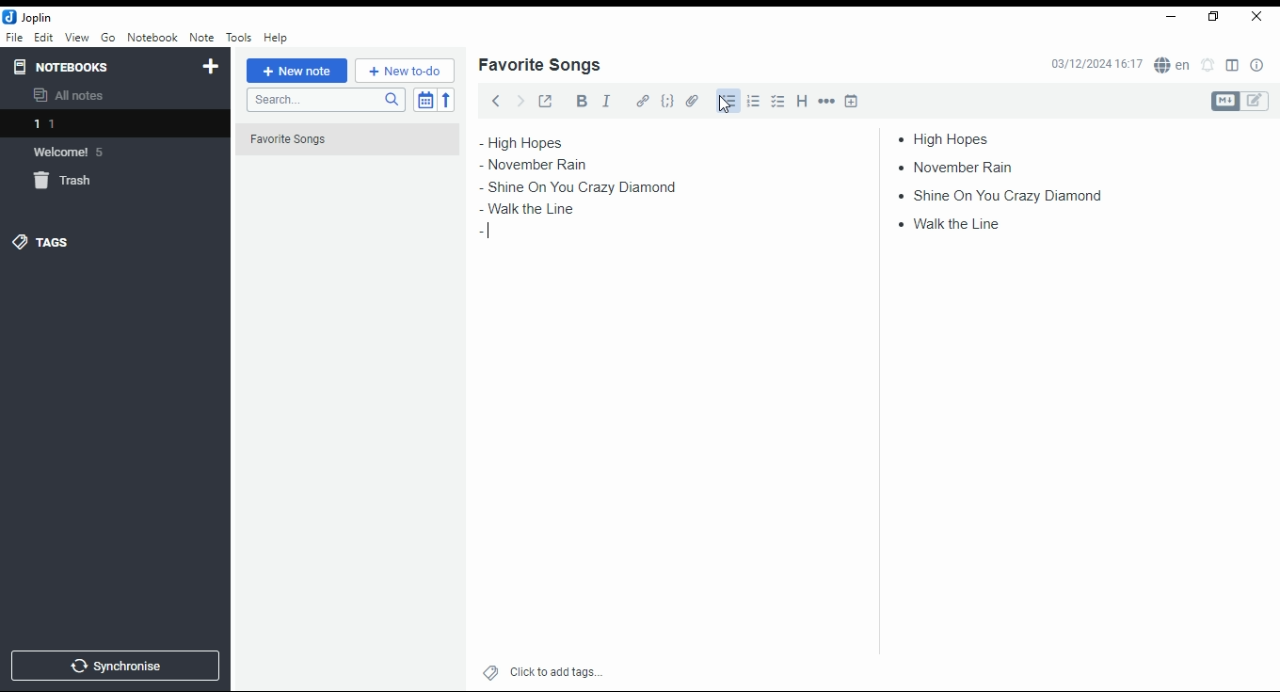 The width and height of the screenshot is (1280, 692). Describe the element at coordinates (275, 38) in the screenshot. I see `help` at that location.